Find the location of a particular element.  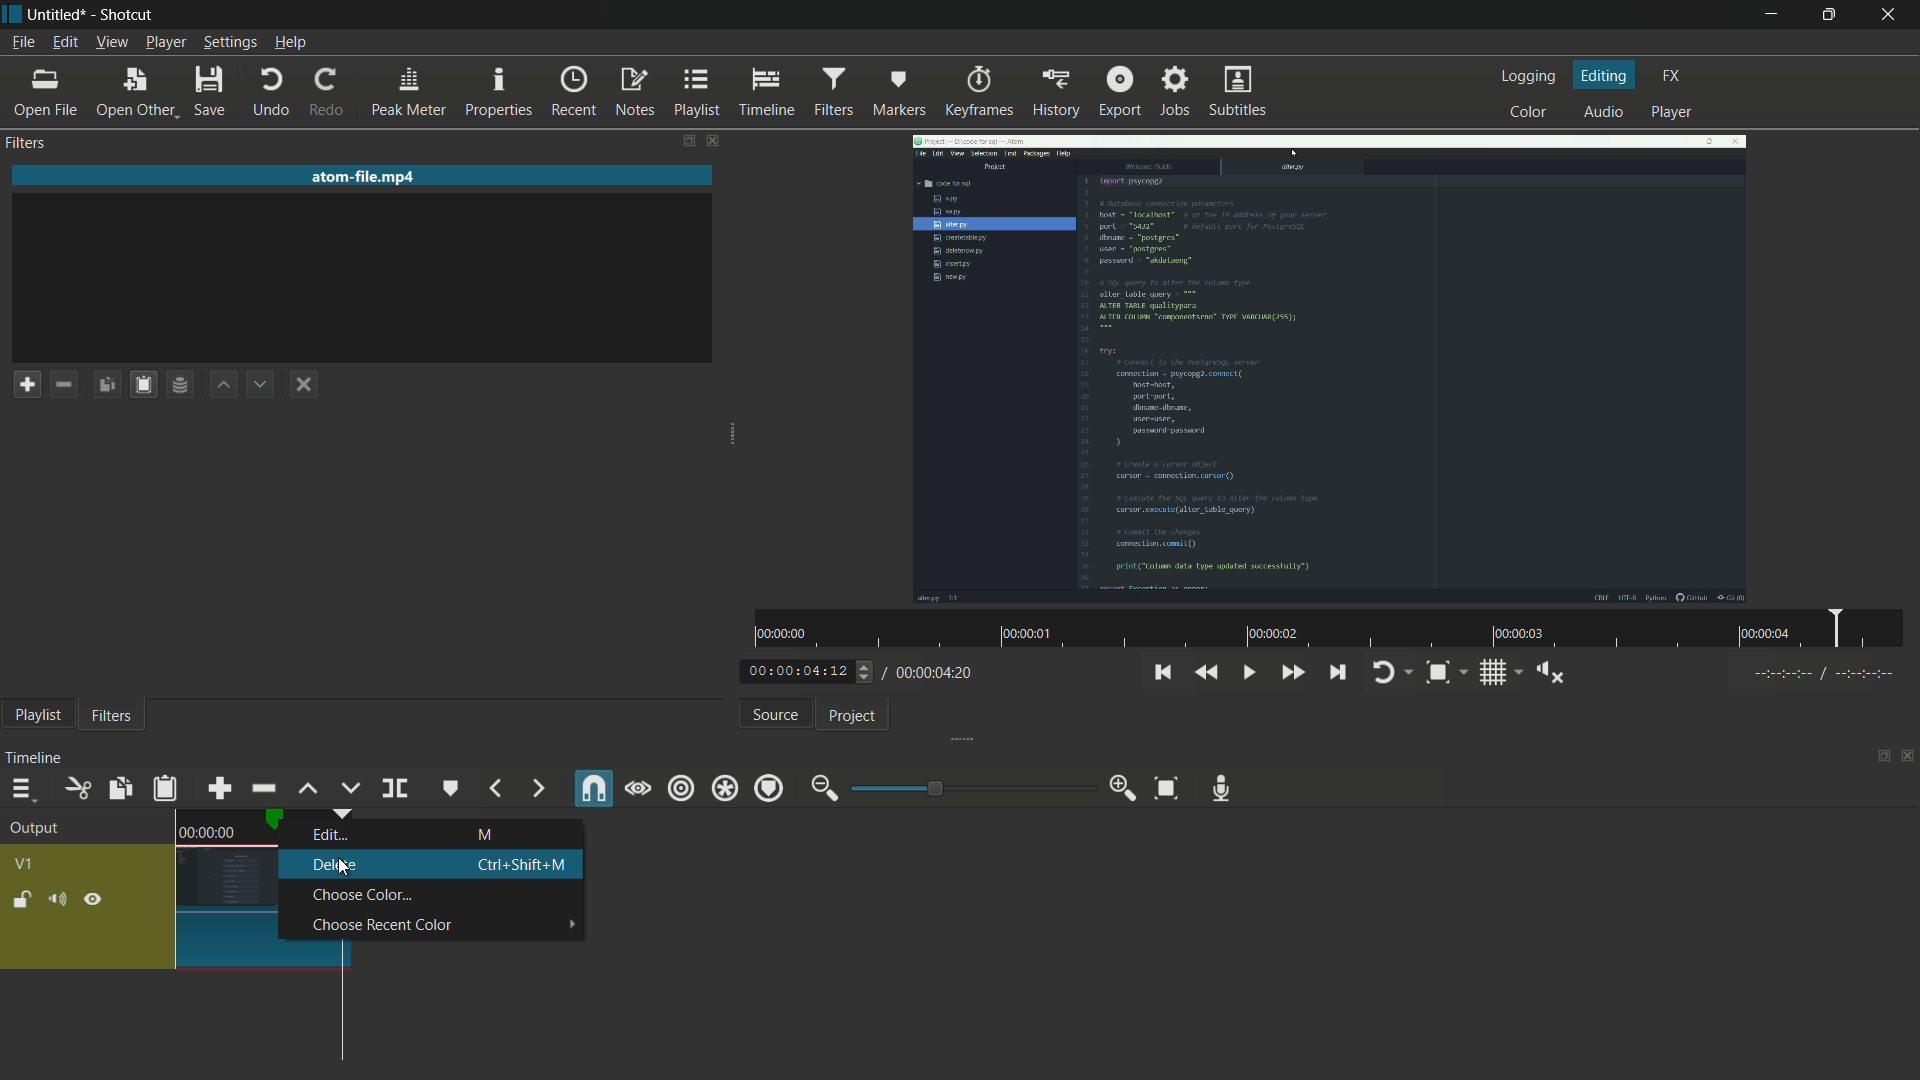

close timeline is located at coordinates (1908, 757).